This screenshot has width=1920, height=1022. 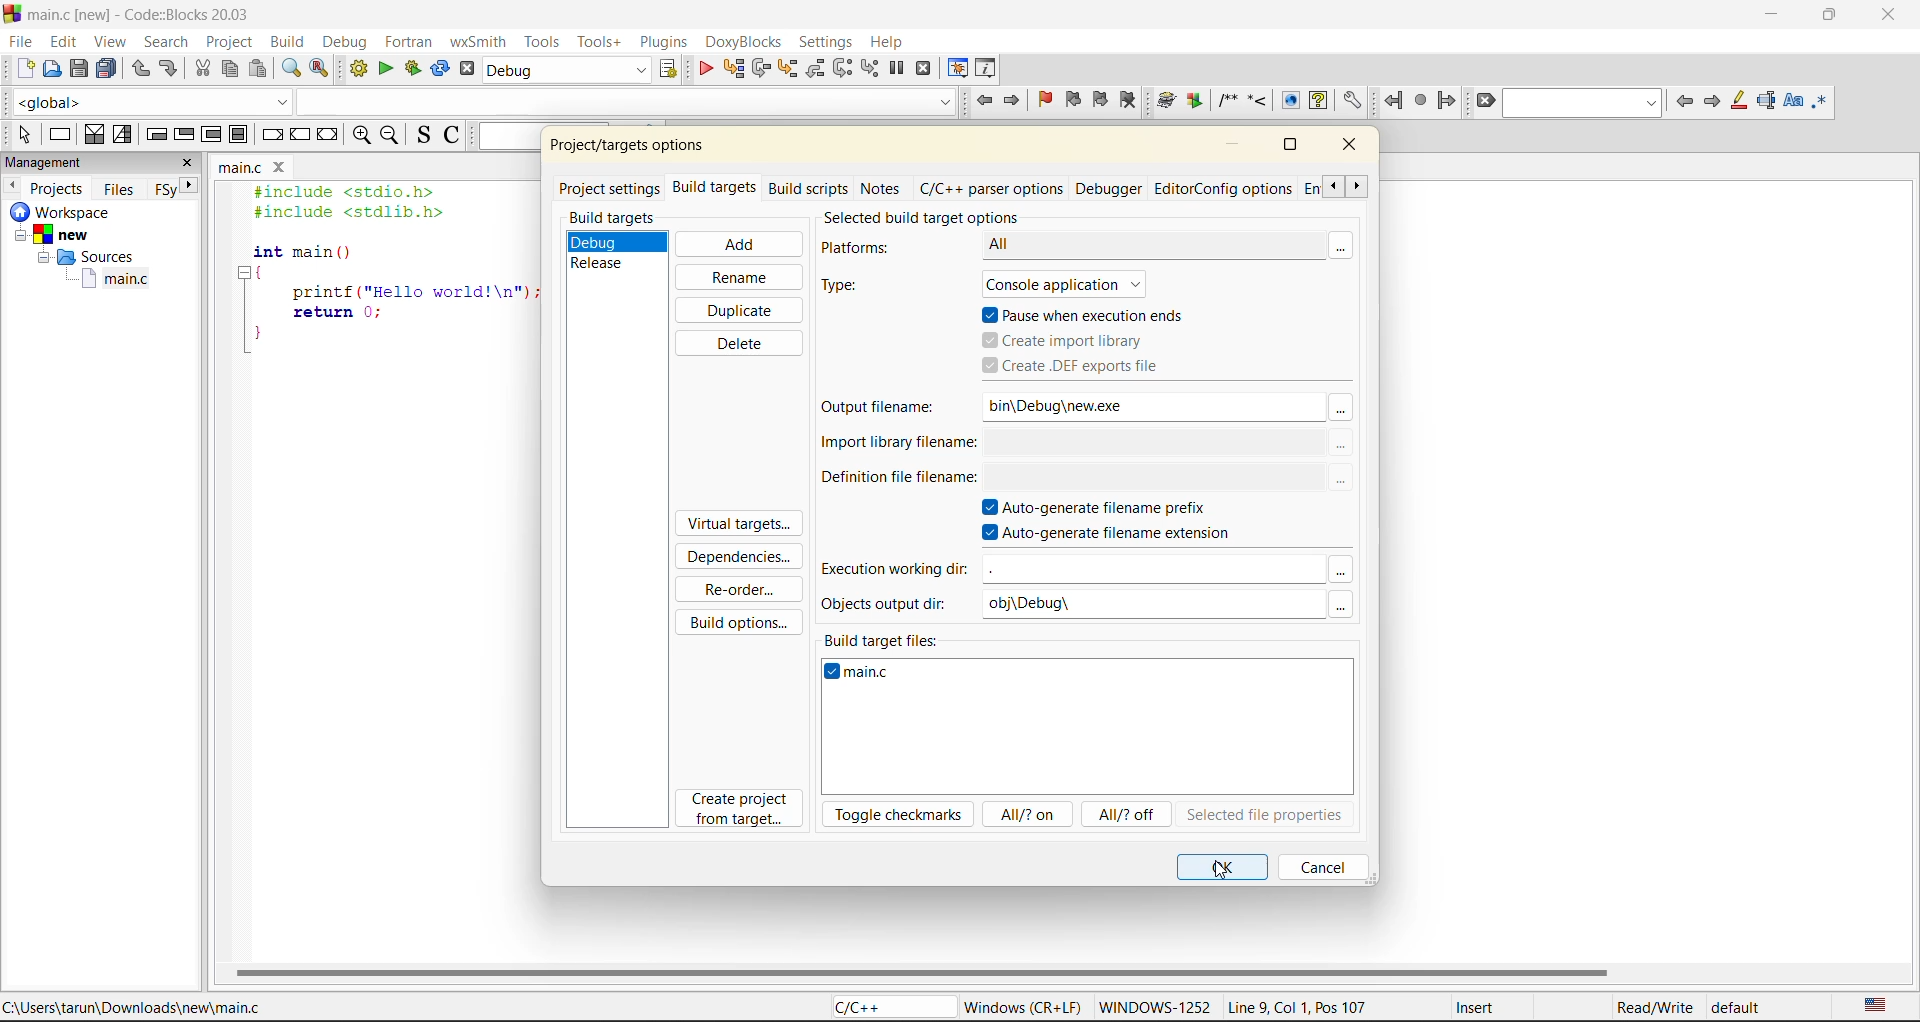 What do you see at coordinates (867, 249) in the screenshot?
I see `platforms` at bounding box center [867, 249].